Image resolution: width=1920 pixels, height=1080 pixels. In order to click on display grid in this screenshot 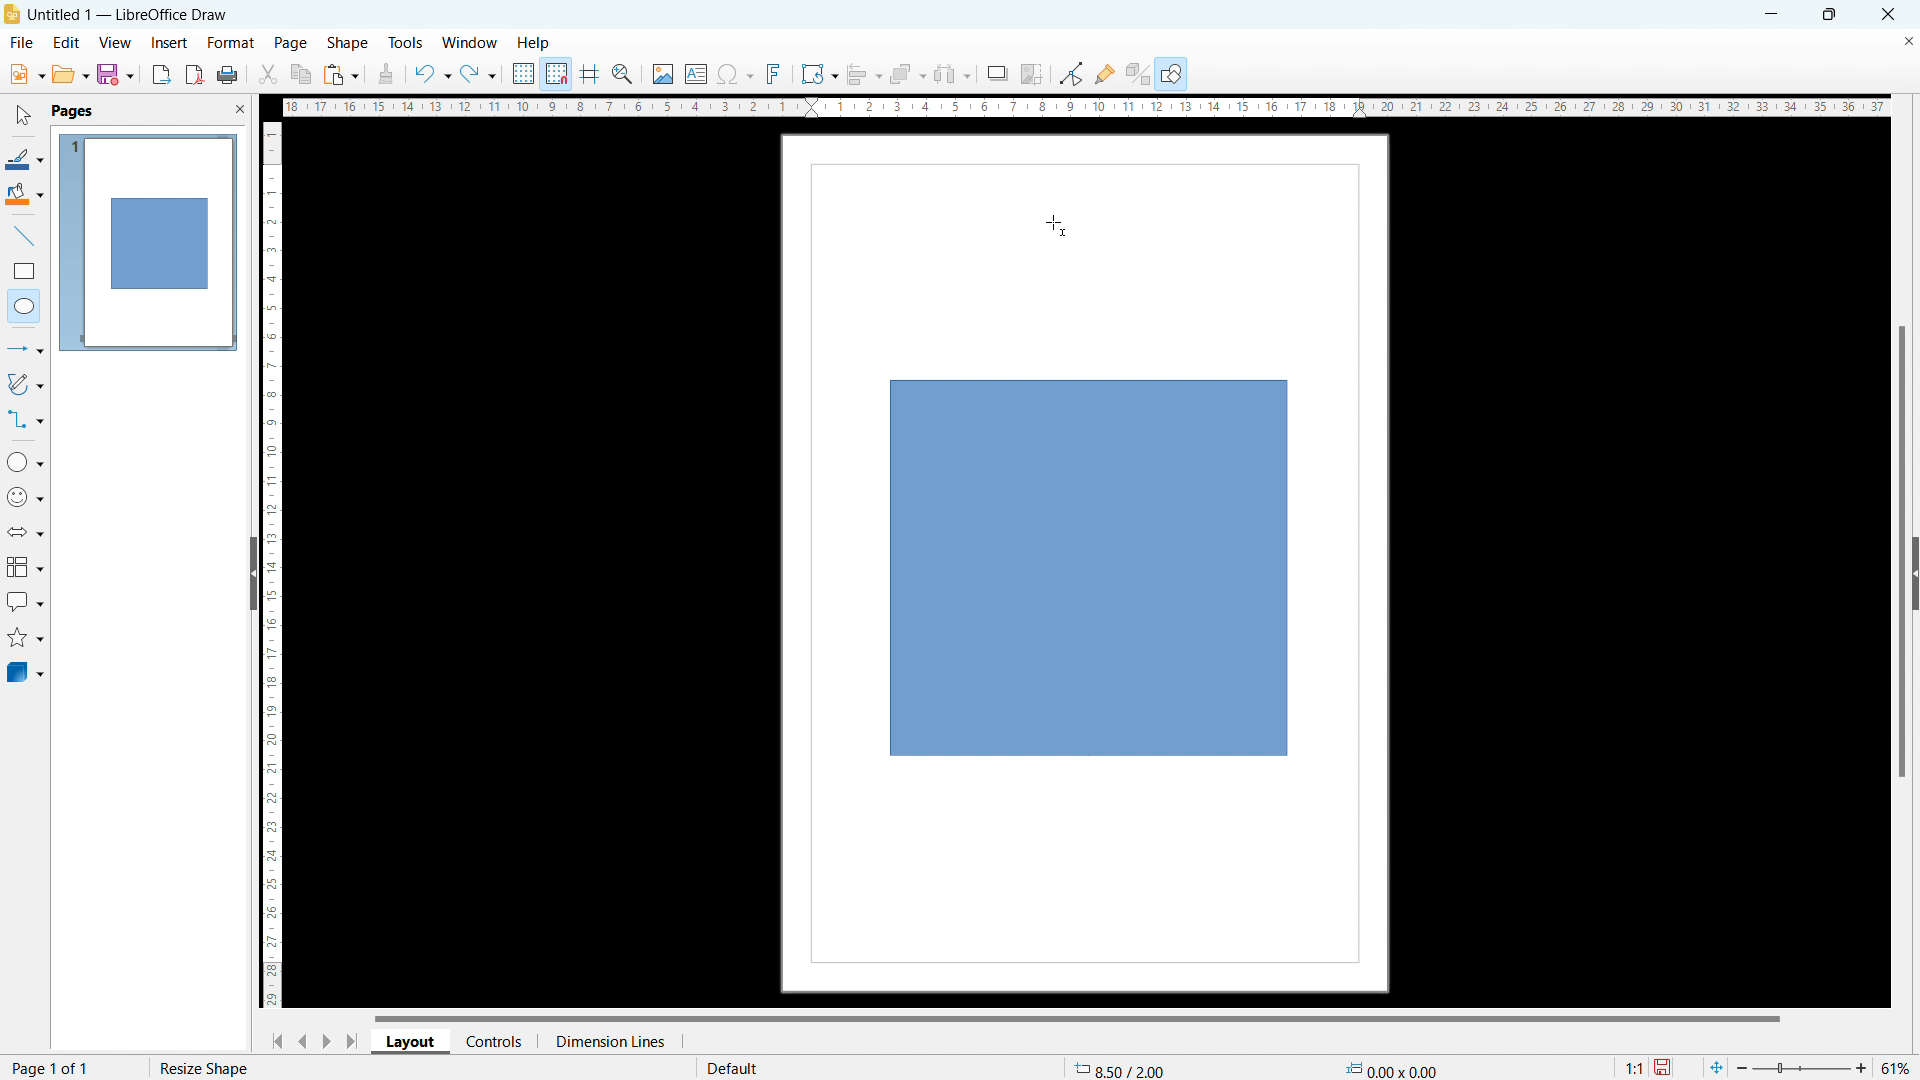, I will do `click(522, 74)`.